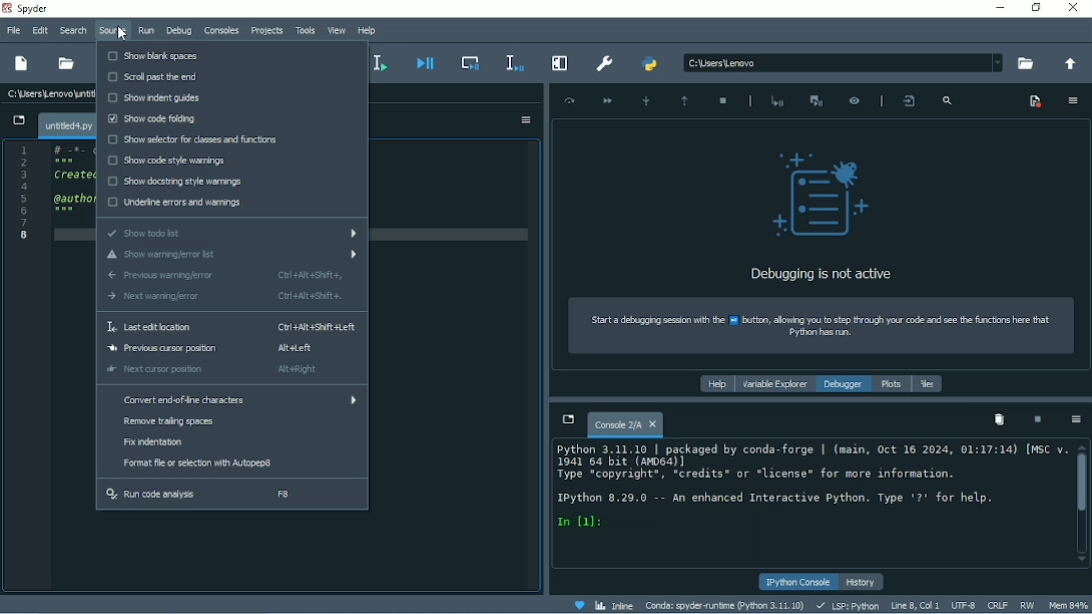 The width and height of the screenshot is (1092, 614). What do you see at coordinates (230, 233) in the screenshot?
I see `Show todo list` at bounding box center [230, 233].